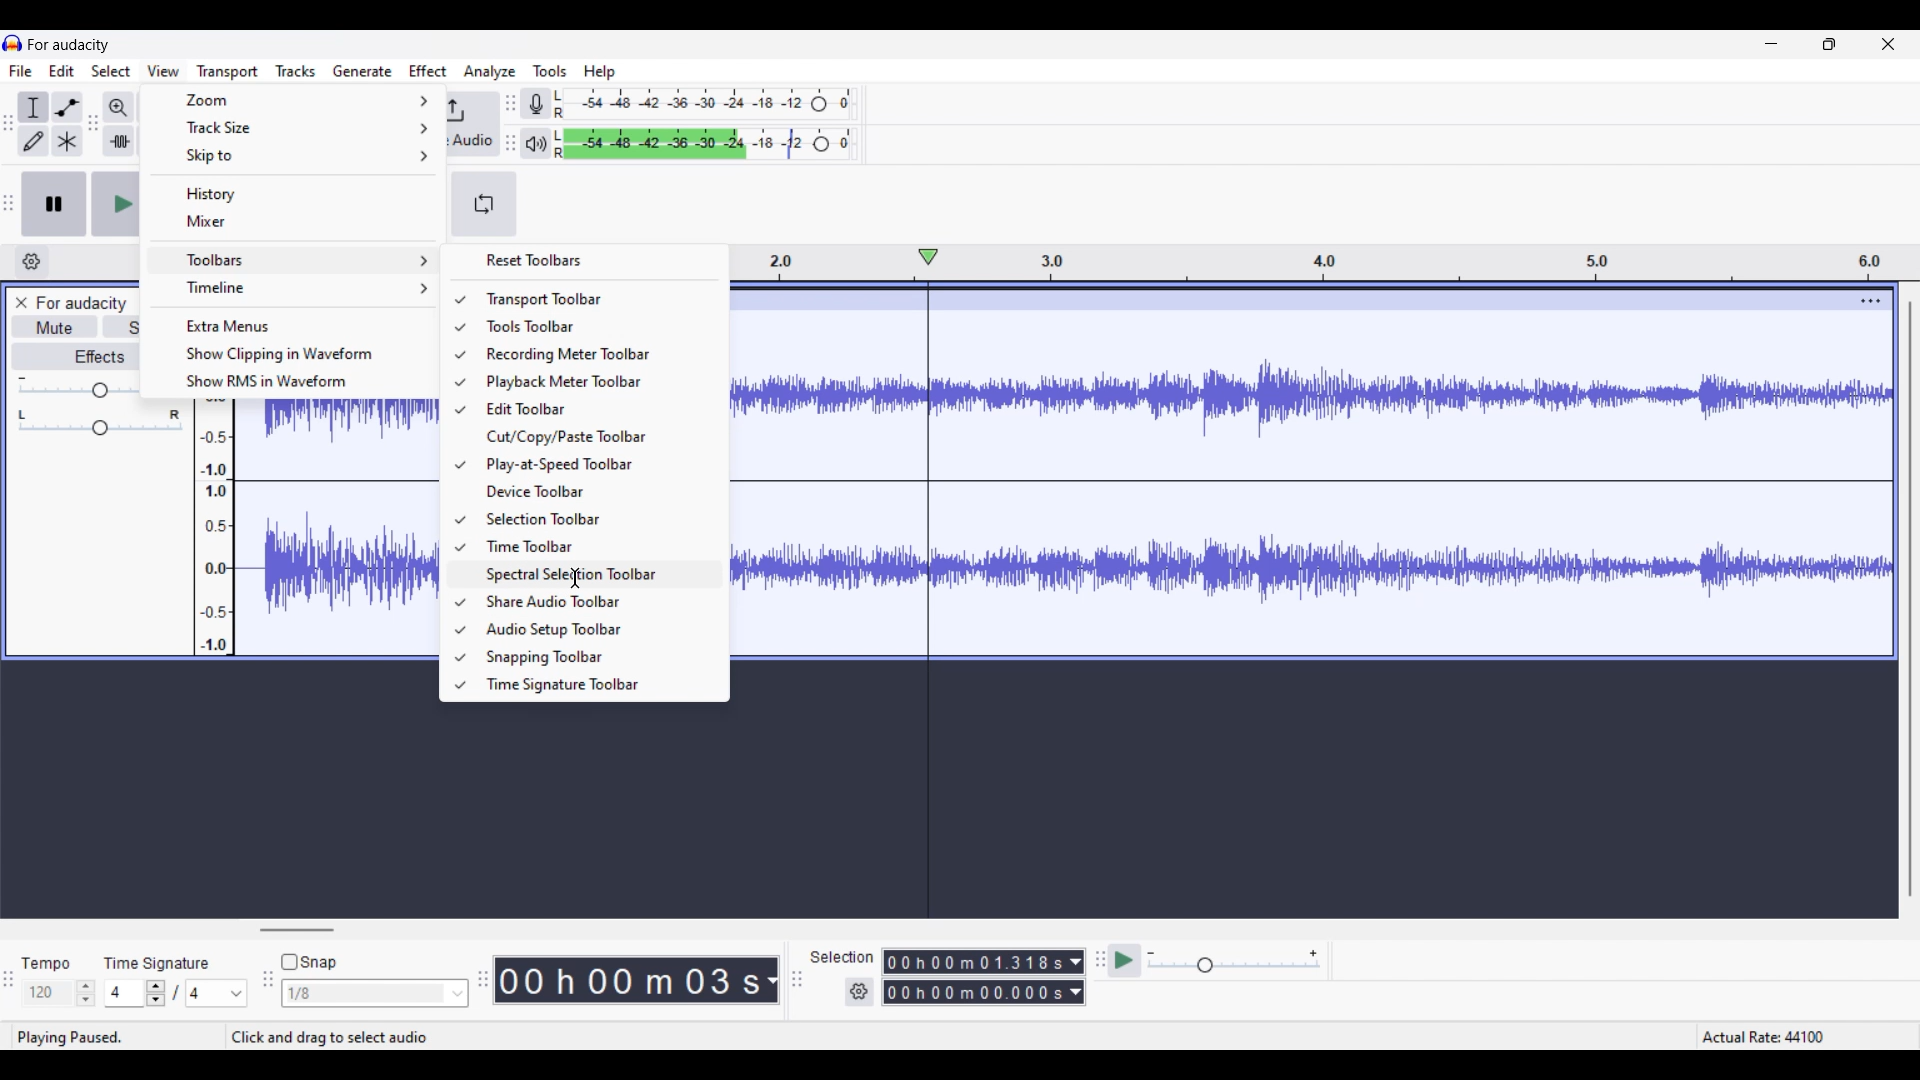 Image resolution: width=1920 pixels, height=1080 pixels. Describe the element at coordinates (309, 961) in the screenshot. I see `Snap toggle` at that location.